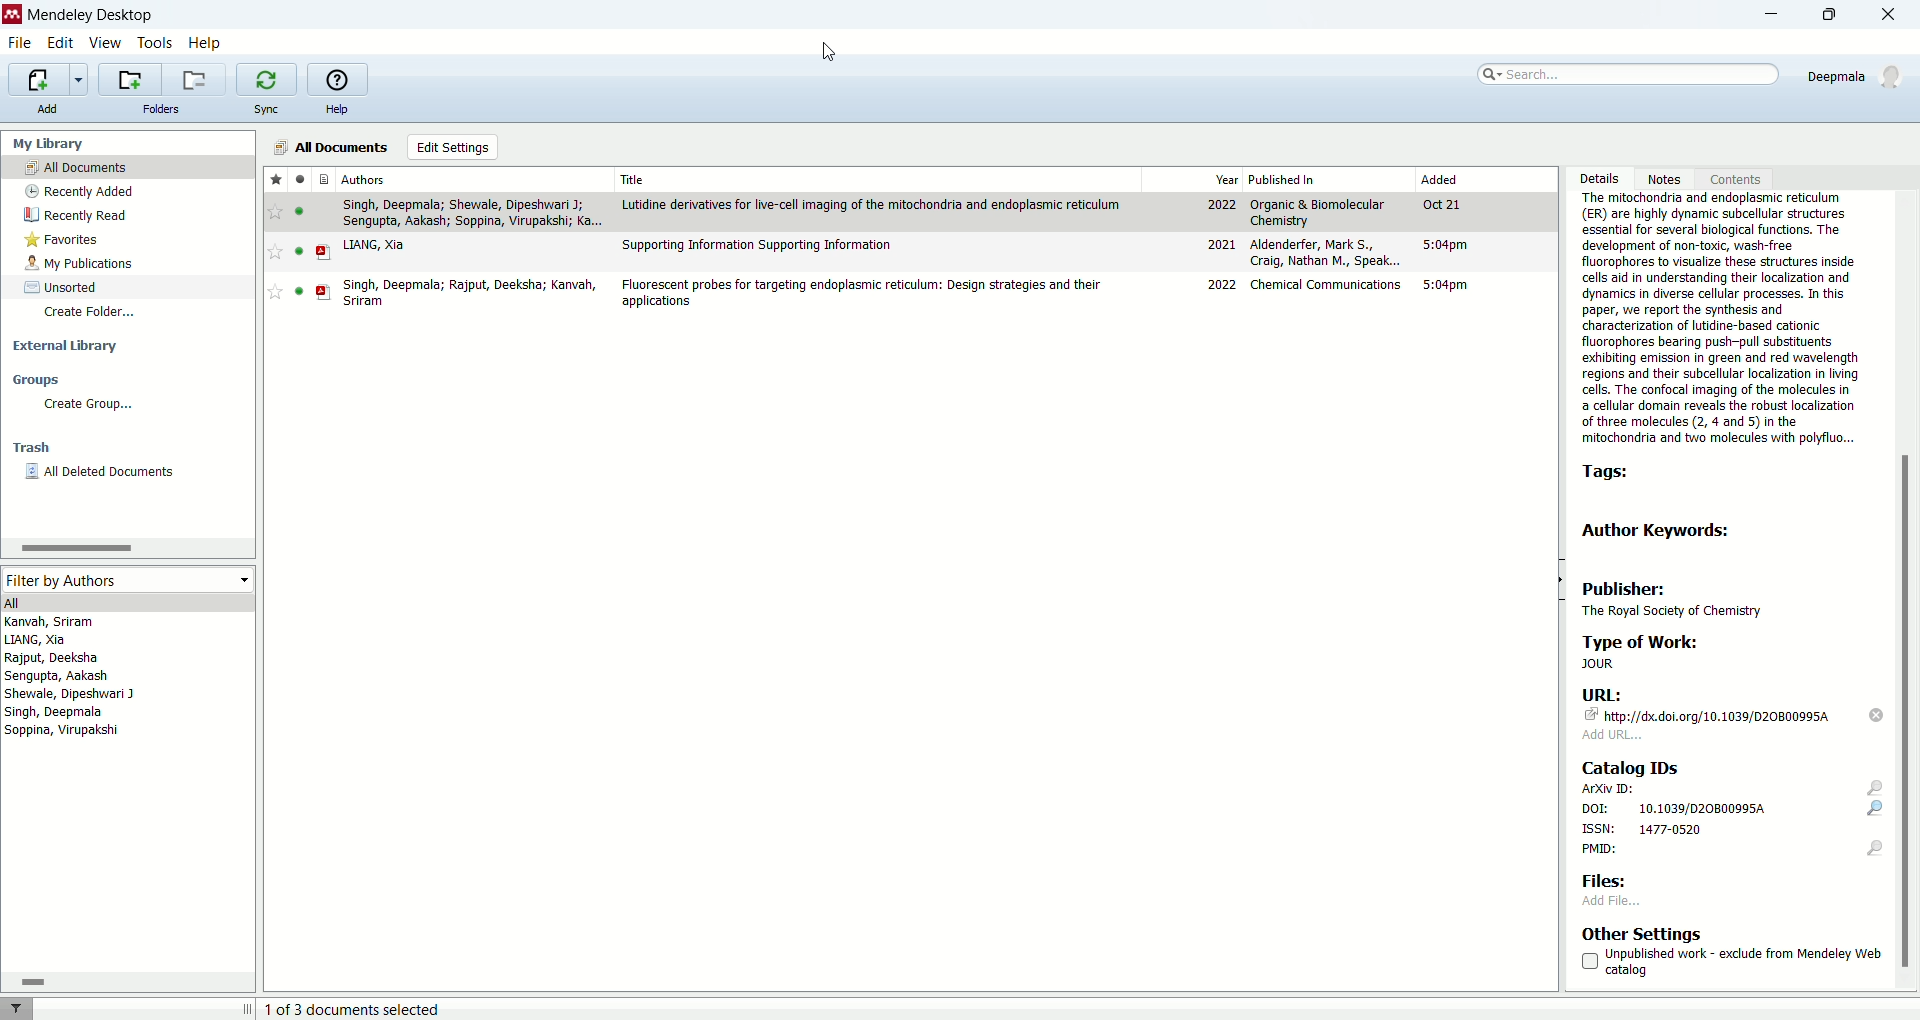 This screenshot has height=1020, width=1920. I want to click on maximize, so click(1837, 14).